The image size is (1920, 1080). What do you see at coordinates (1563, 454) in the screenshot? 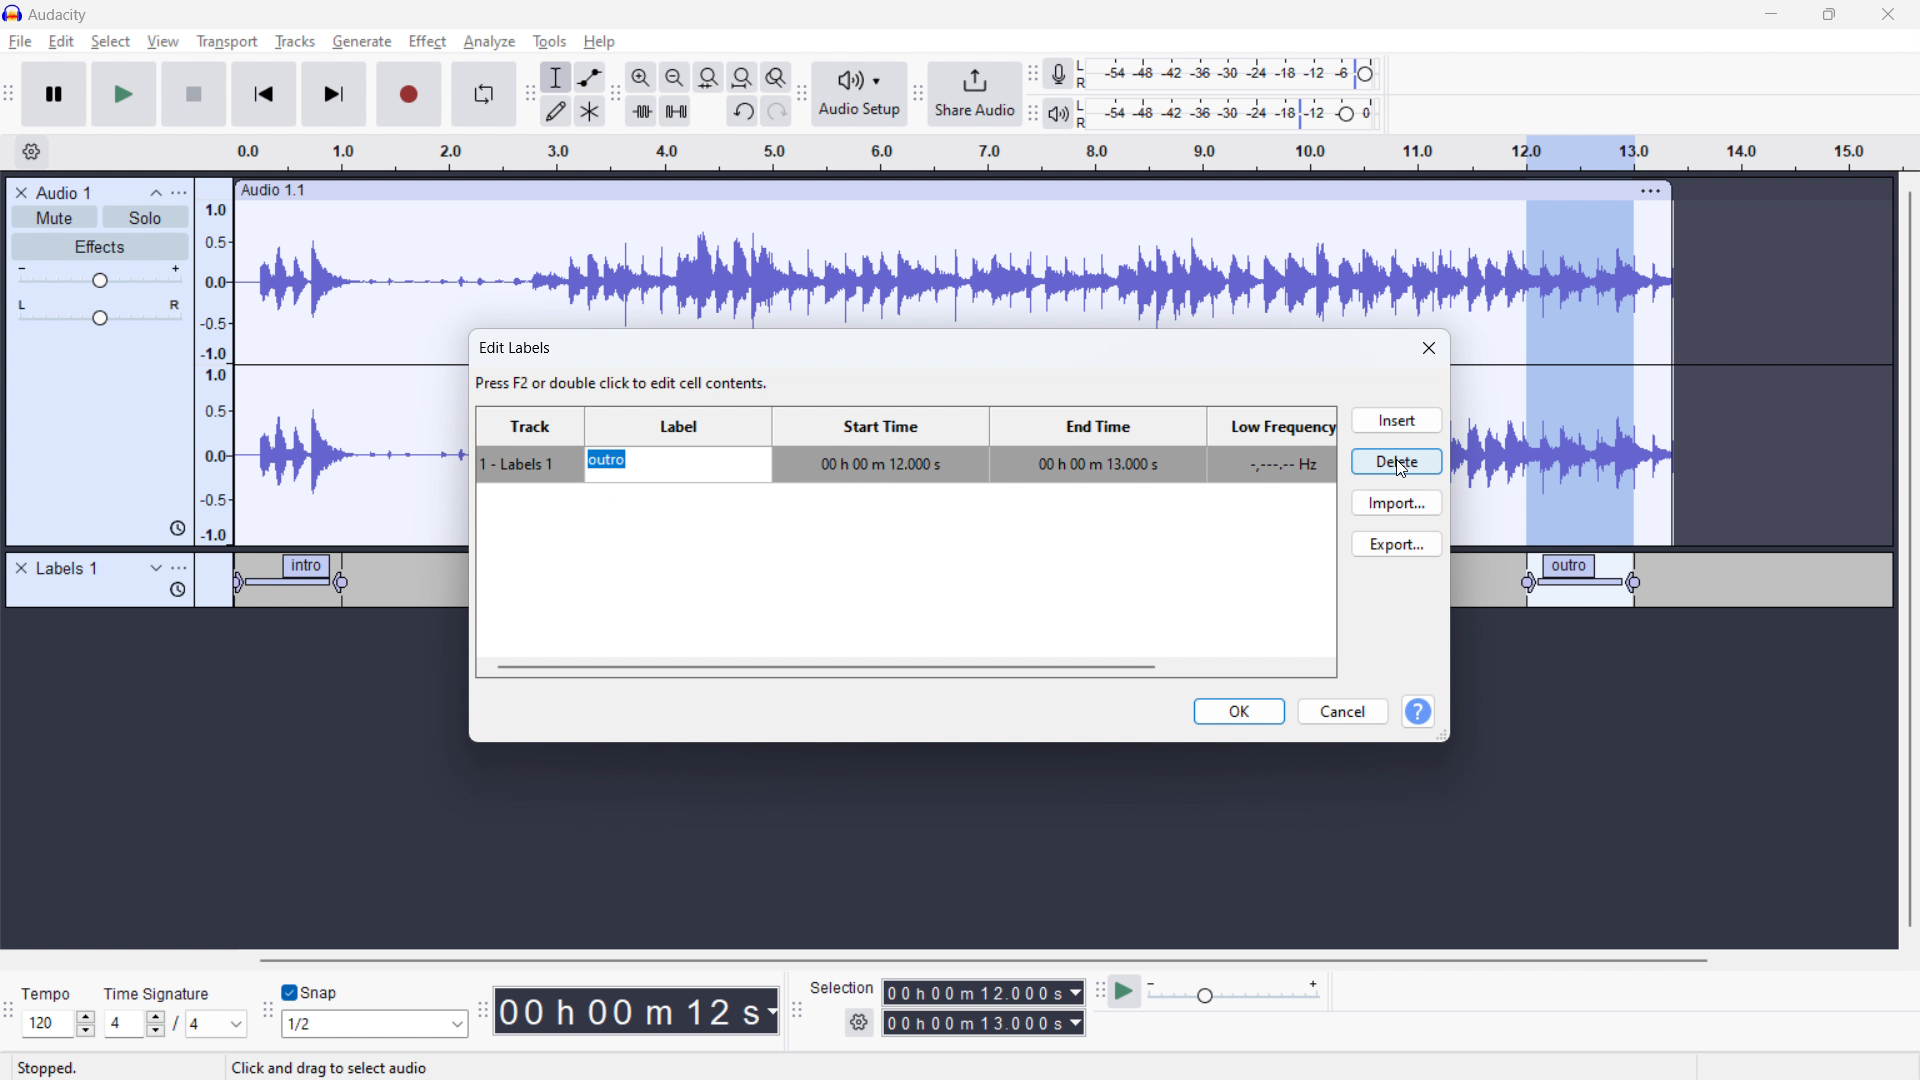
I see `audio wave` at bounding box center [1563, 454].